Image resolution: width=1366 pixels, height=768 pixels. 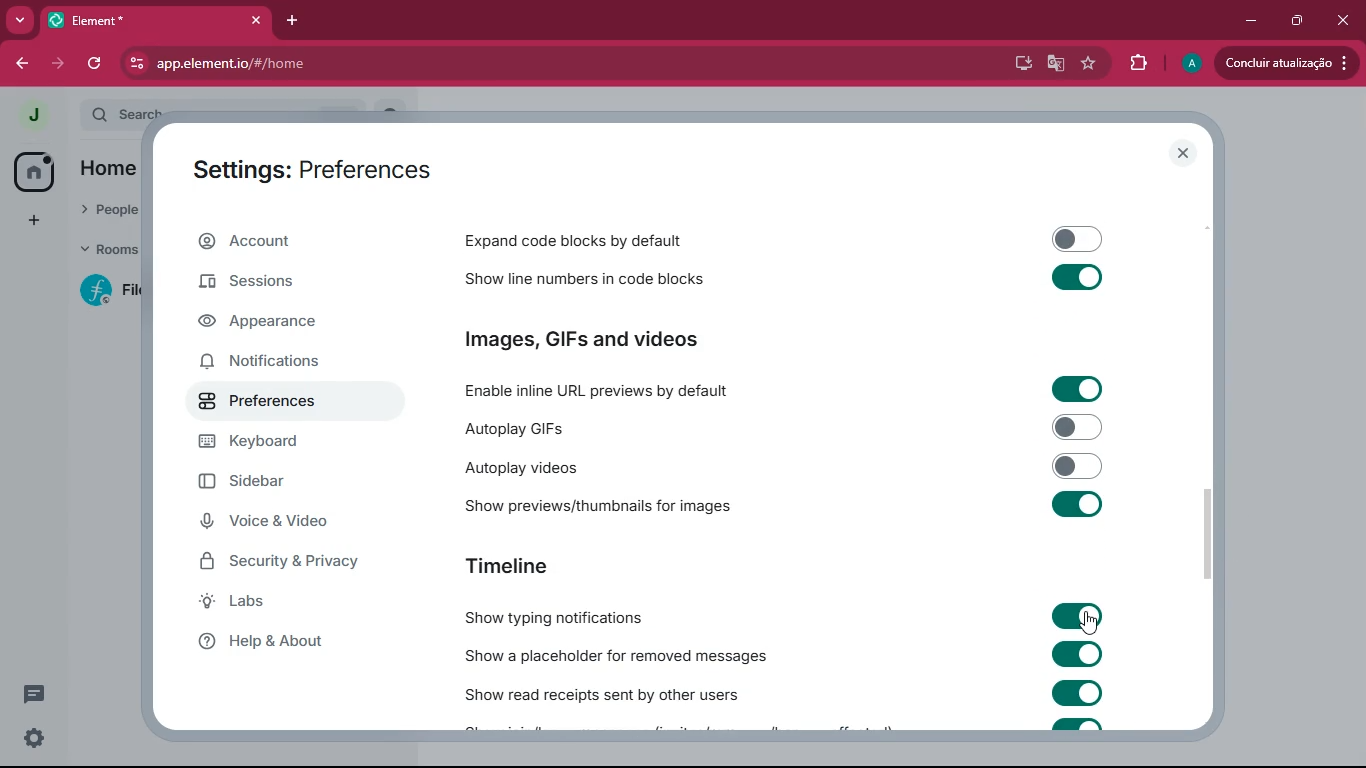 I want to click on home, so click(x=32, y=173).